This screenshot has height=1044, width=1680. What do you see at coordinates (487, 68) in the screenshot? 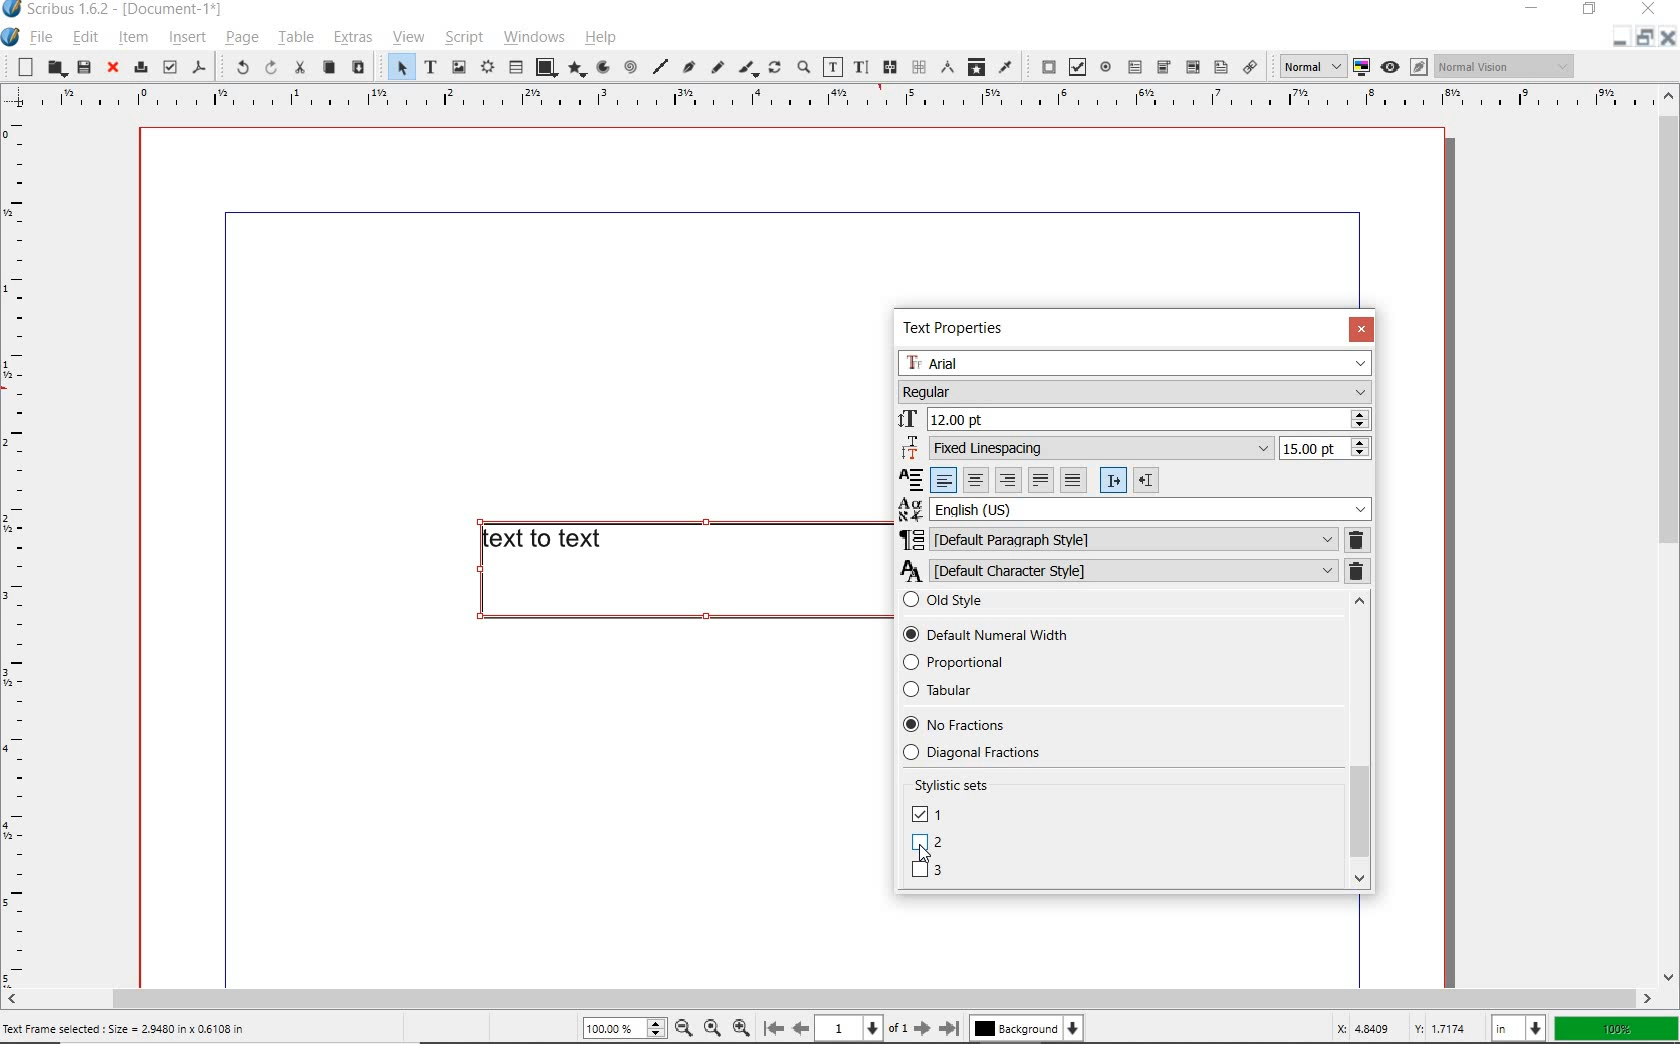
I see `render frame` at bounding box center [487, 68].